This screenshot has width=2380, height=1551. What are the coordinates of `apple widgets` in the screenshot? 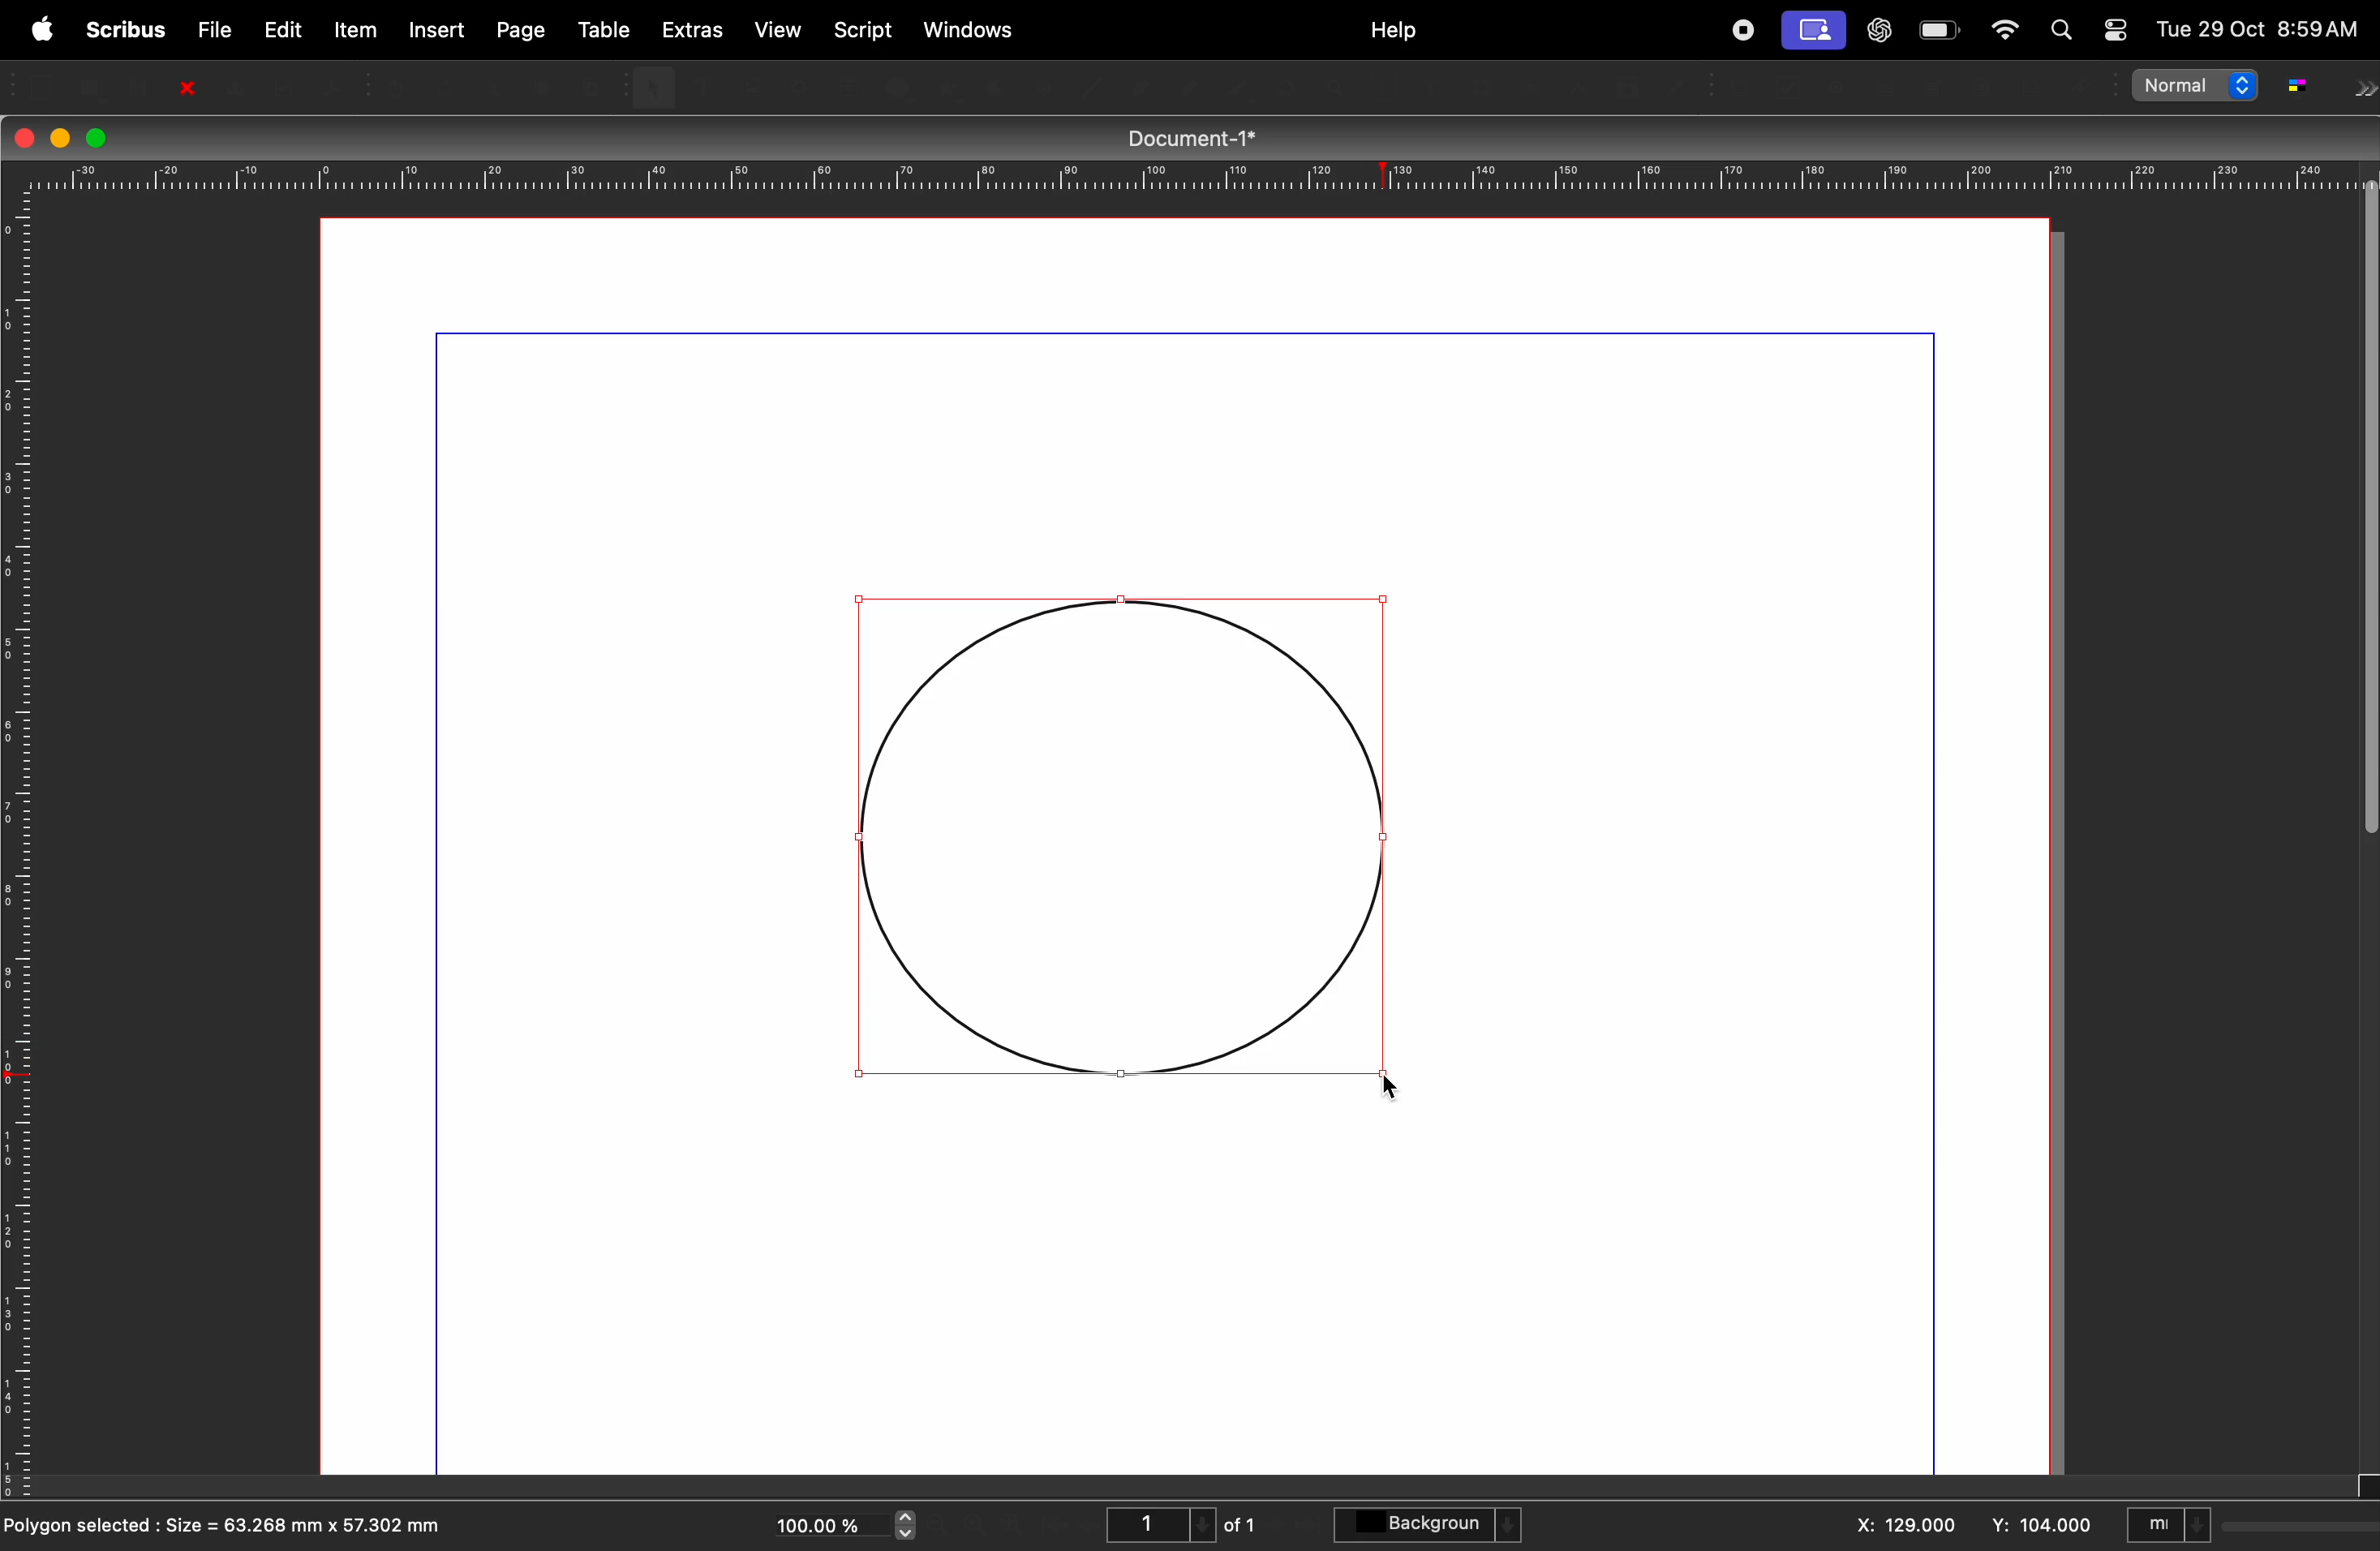 It's located at (2003, 31).